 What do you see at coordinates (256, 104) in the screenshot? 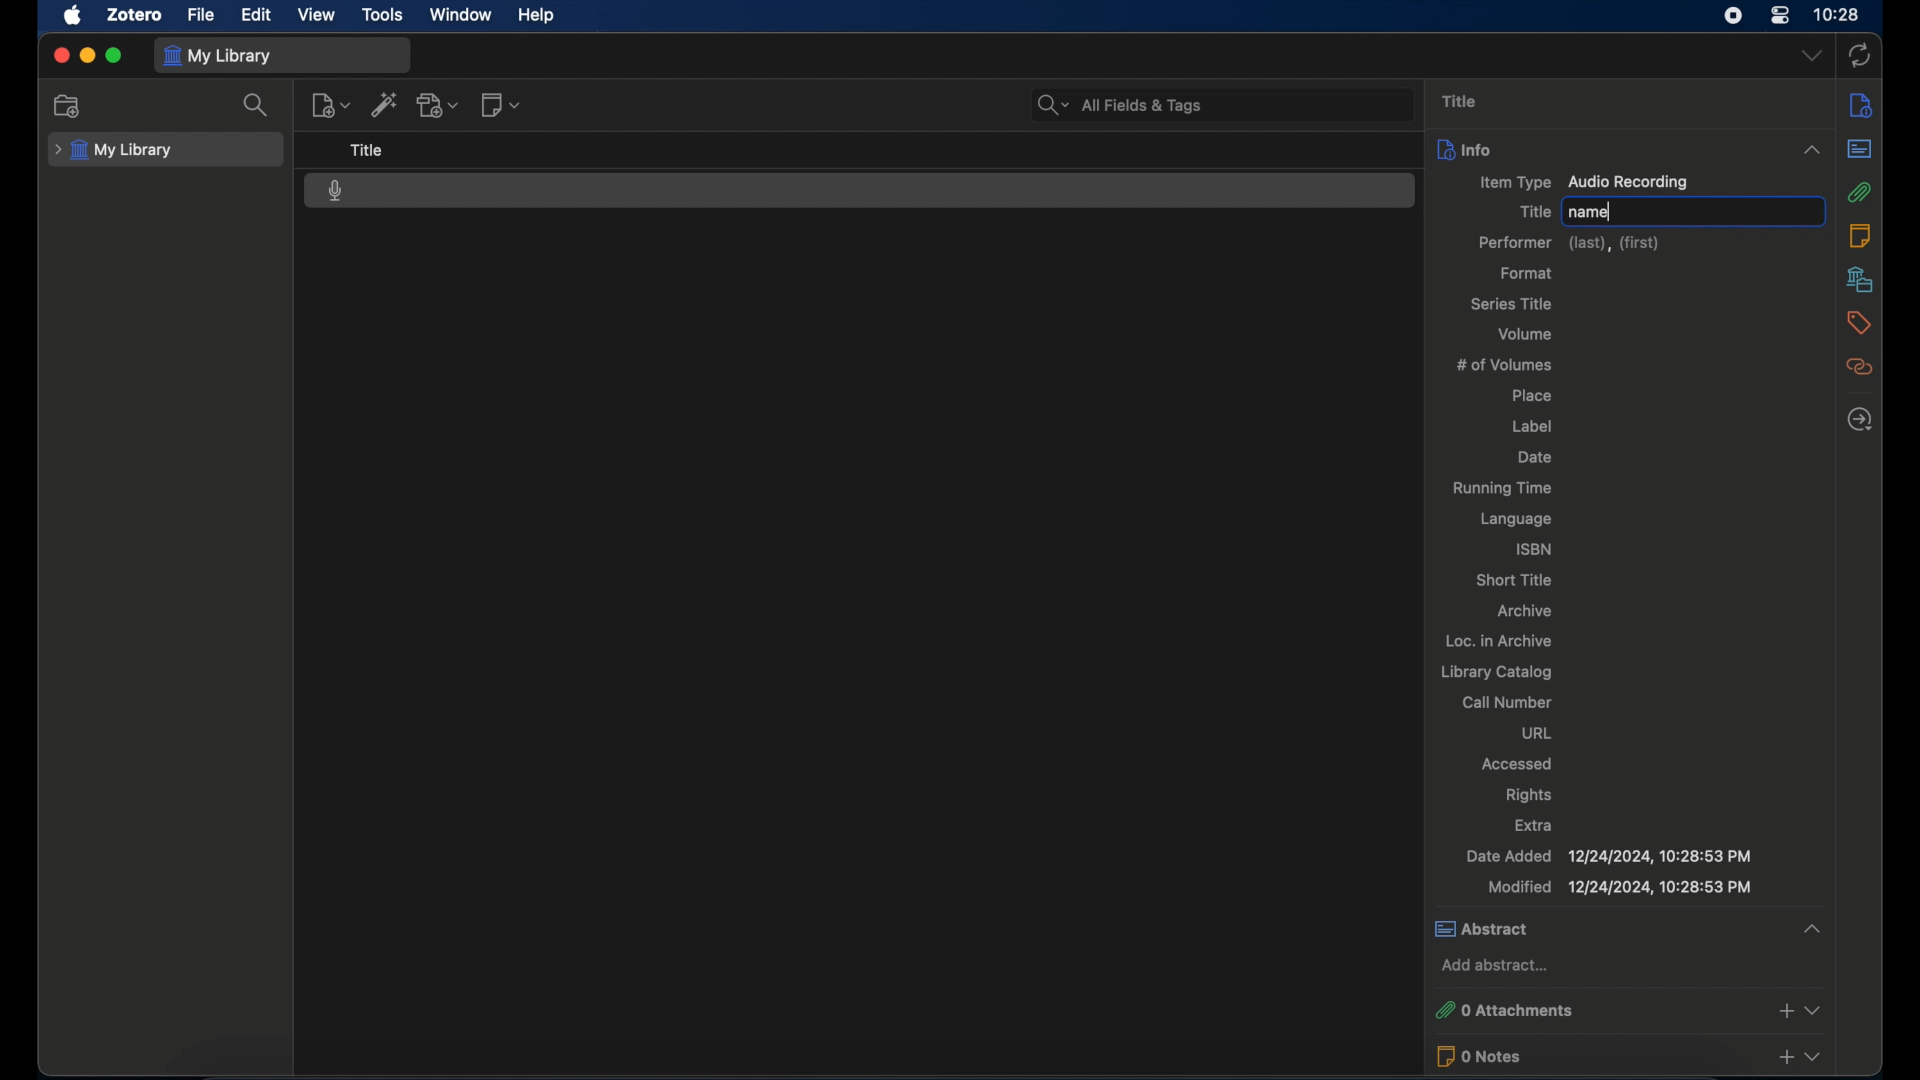
I see `search` at bounding box center [256, 104].